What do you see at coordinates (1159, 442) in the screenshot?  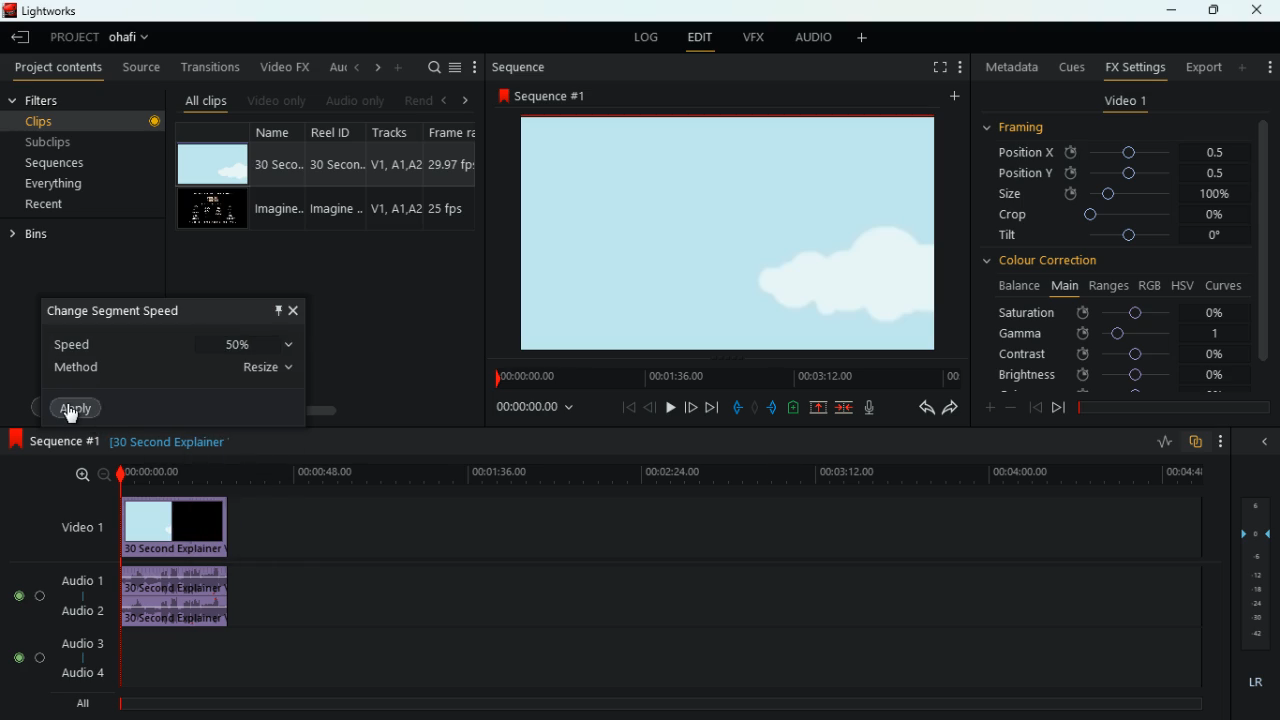 I see `rate` at bounding box center [1159, 442].